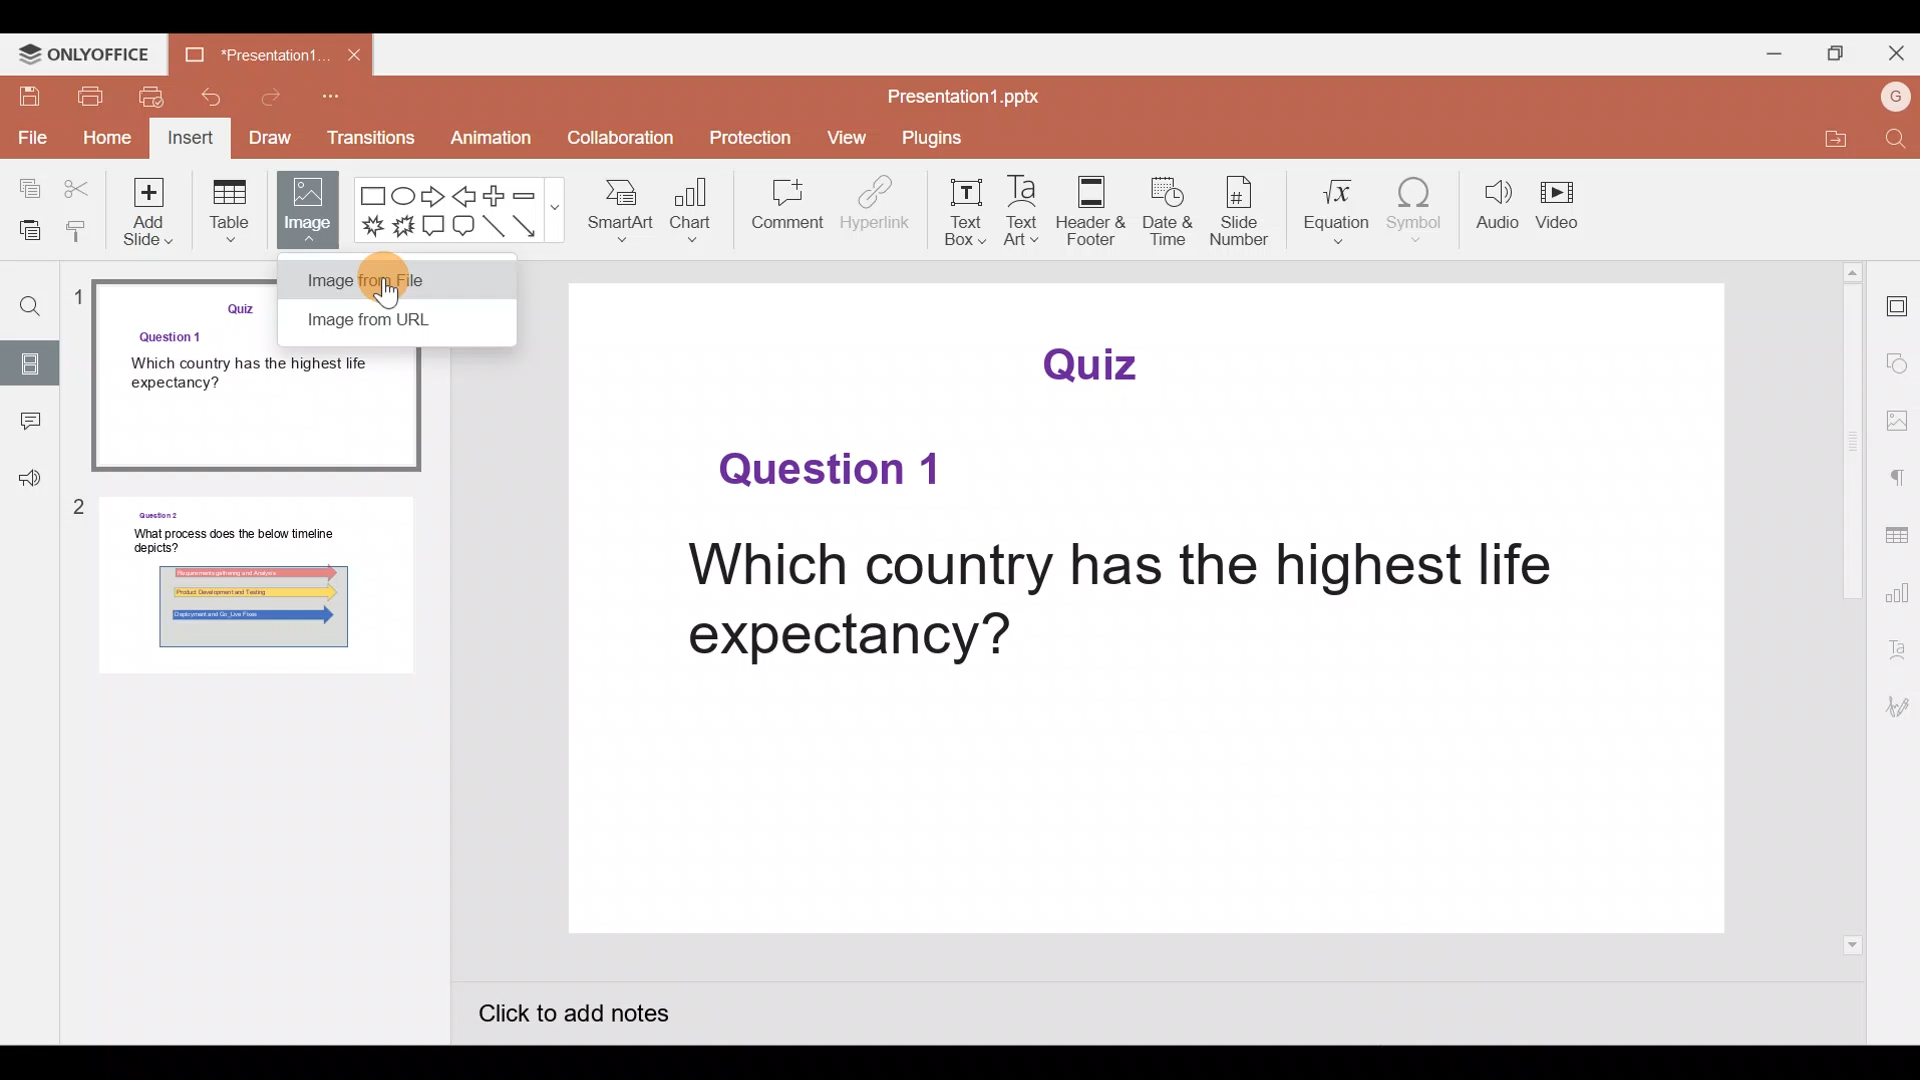 Image resolution: width=1920 pixels, height=1080 pixels. What do you see at coordinates (1099, 363) in the screenshot?
I see `Quiz` at bounding box center [1099, 363].